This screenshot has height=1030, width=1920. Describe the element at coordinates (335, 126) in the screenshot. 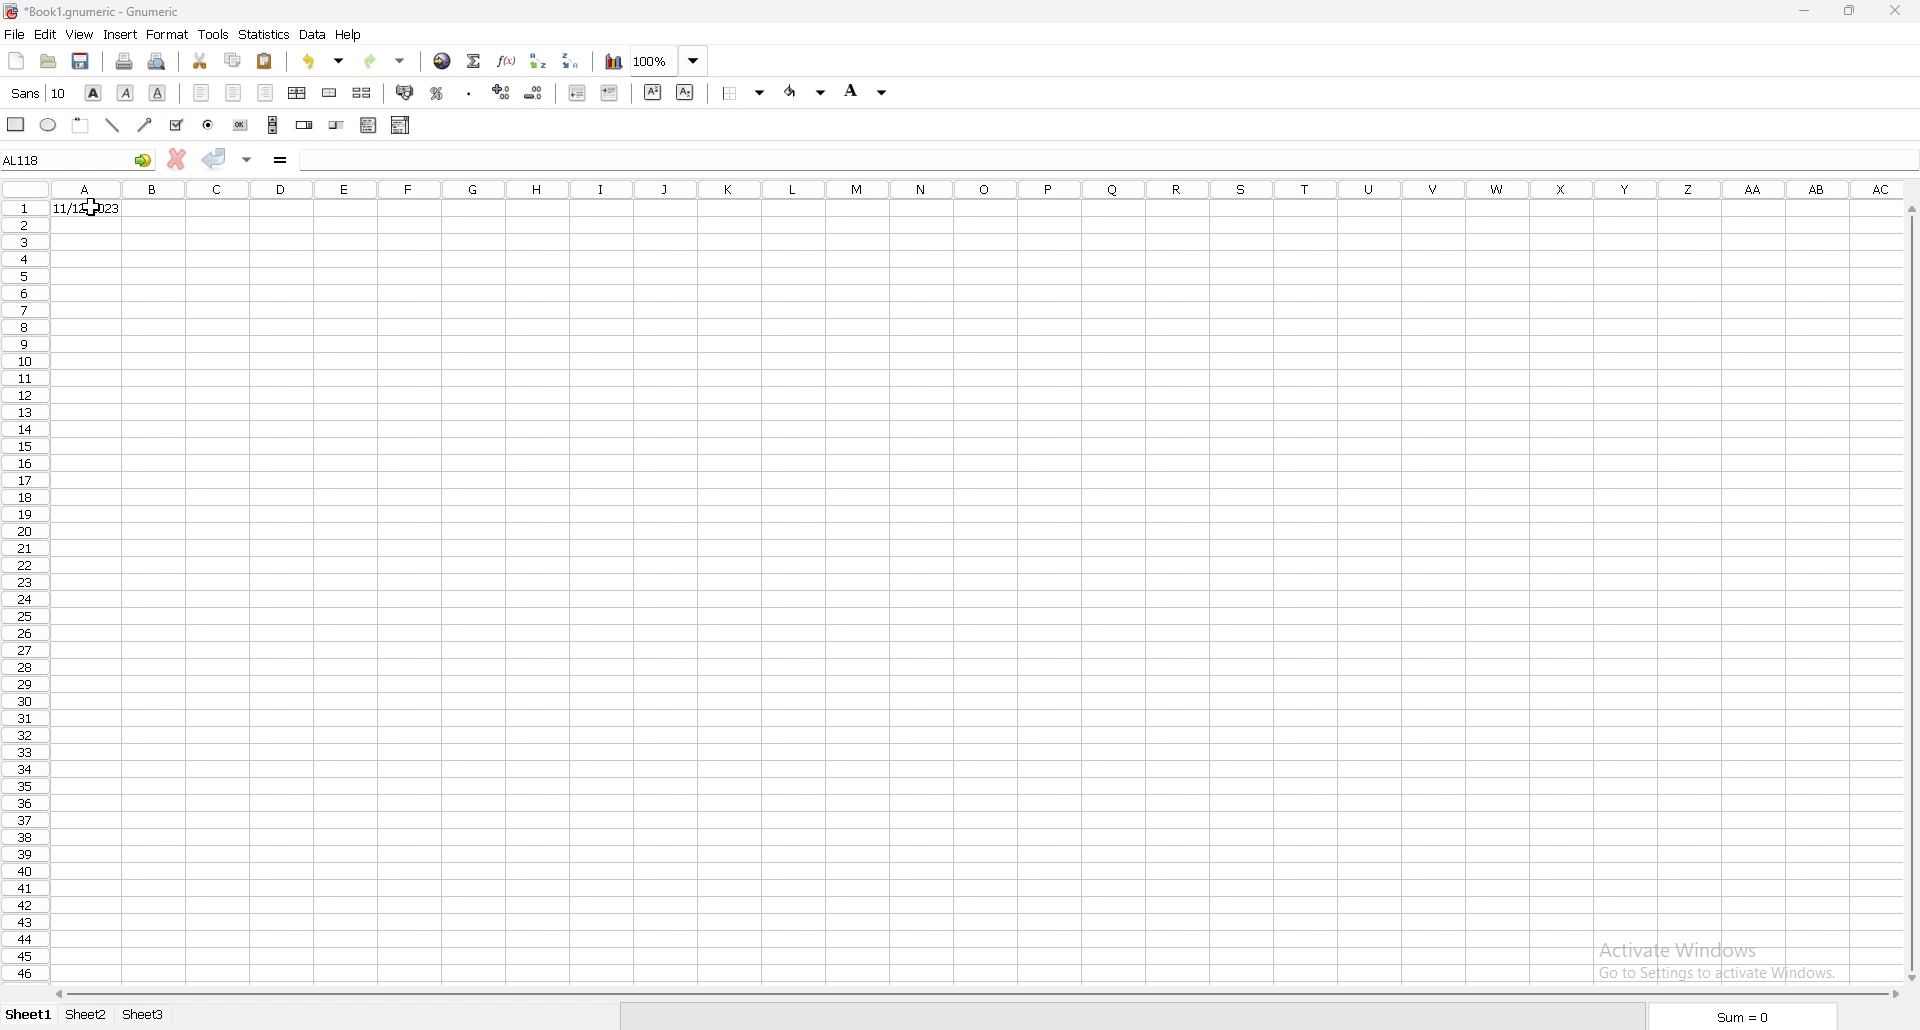

I see `slider` at that location.